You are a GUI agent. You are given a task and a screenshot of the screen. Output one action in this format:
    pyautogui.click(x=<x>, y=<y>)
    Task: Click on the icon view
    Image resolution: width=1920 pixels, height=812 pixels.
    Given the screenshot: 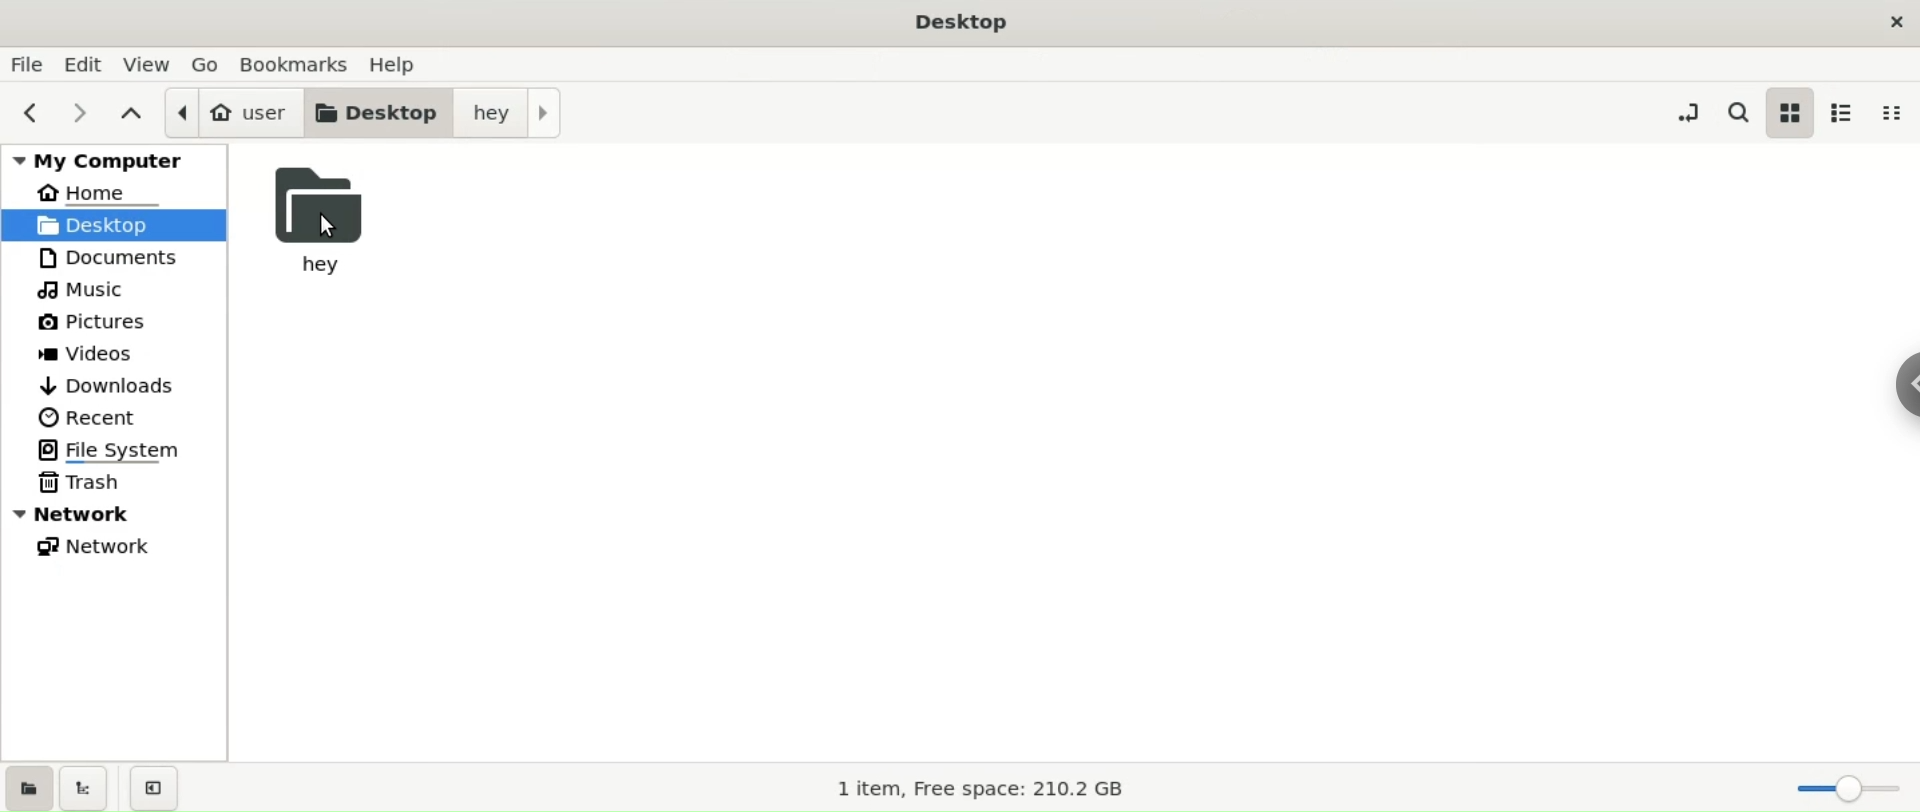 What is the action you would take?
    pyautogui.click(x=1791, y=114)
    